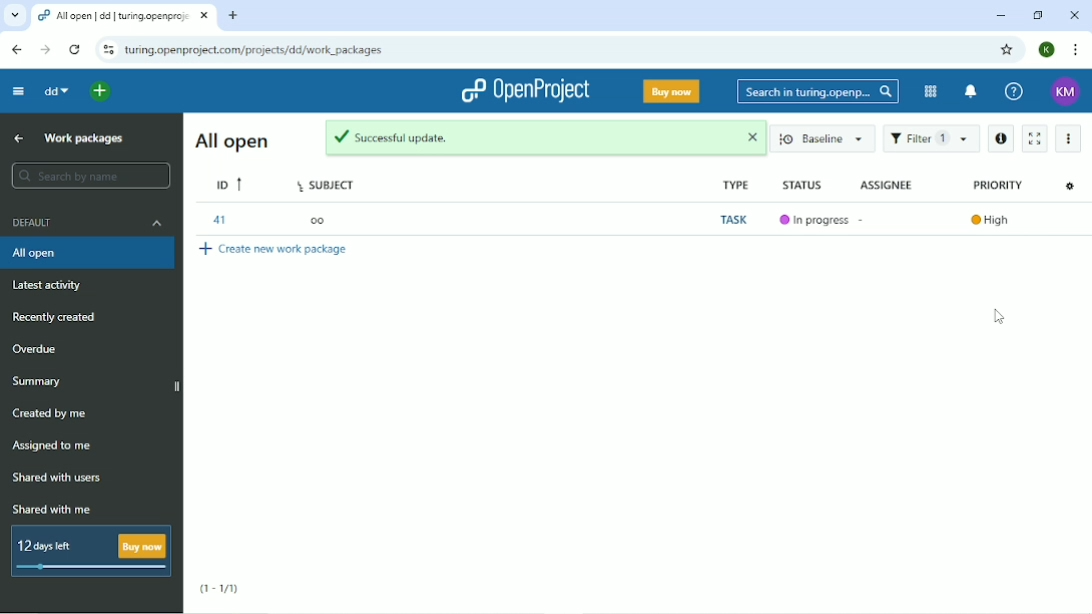  What do you see at coordinates (939, 141) in the screenshot?
I see `Filter 1` at bounding box center [939, 141].